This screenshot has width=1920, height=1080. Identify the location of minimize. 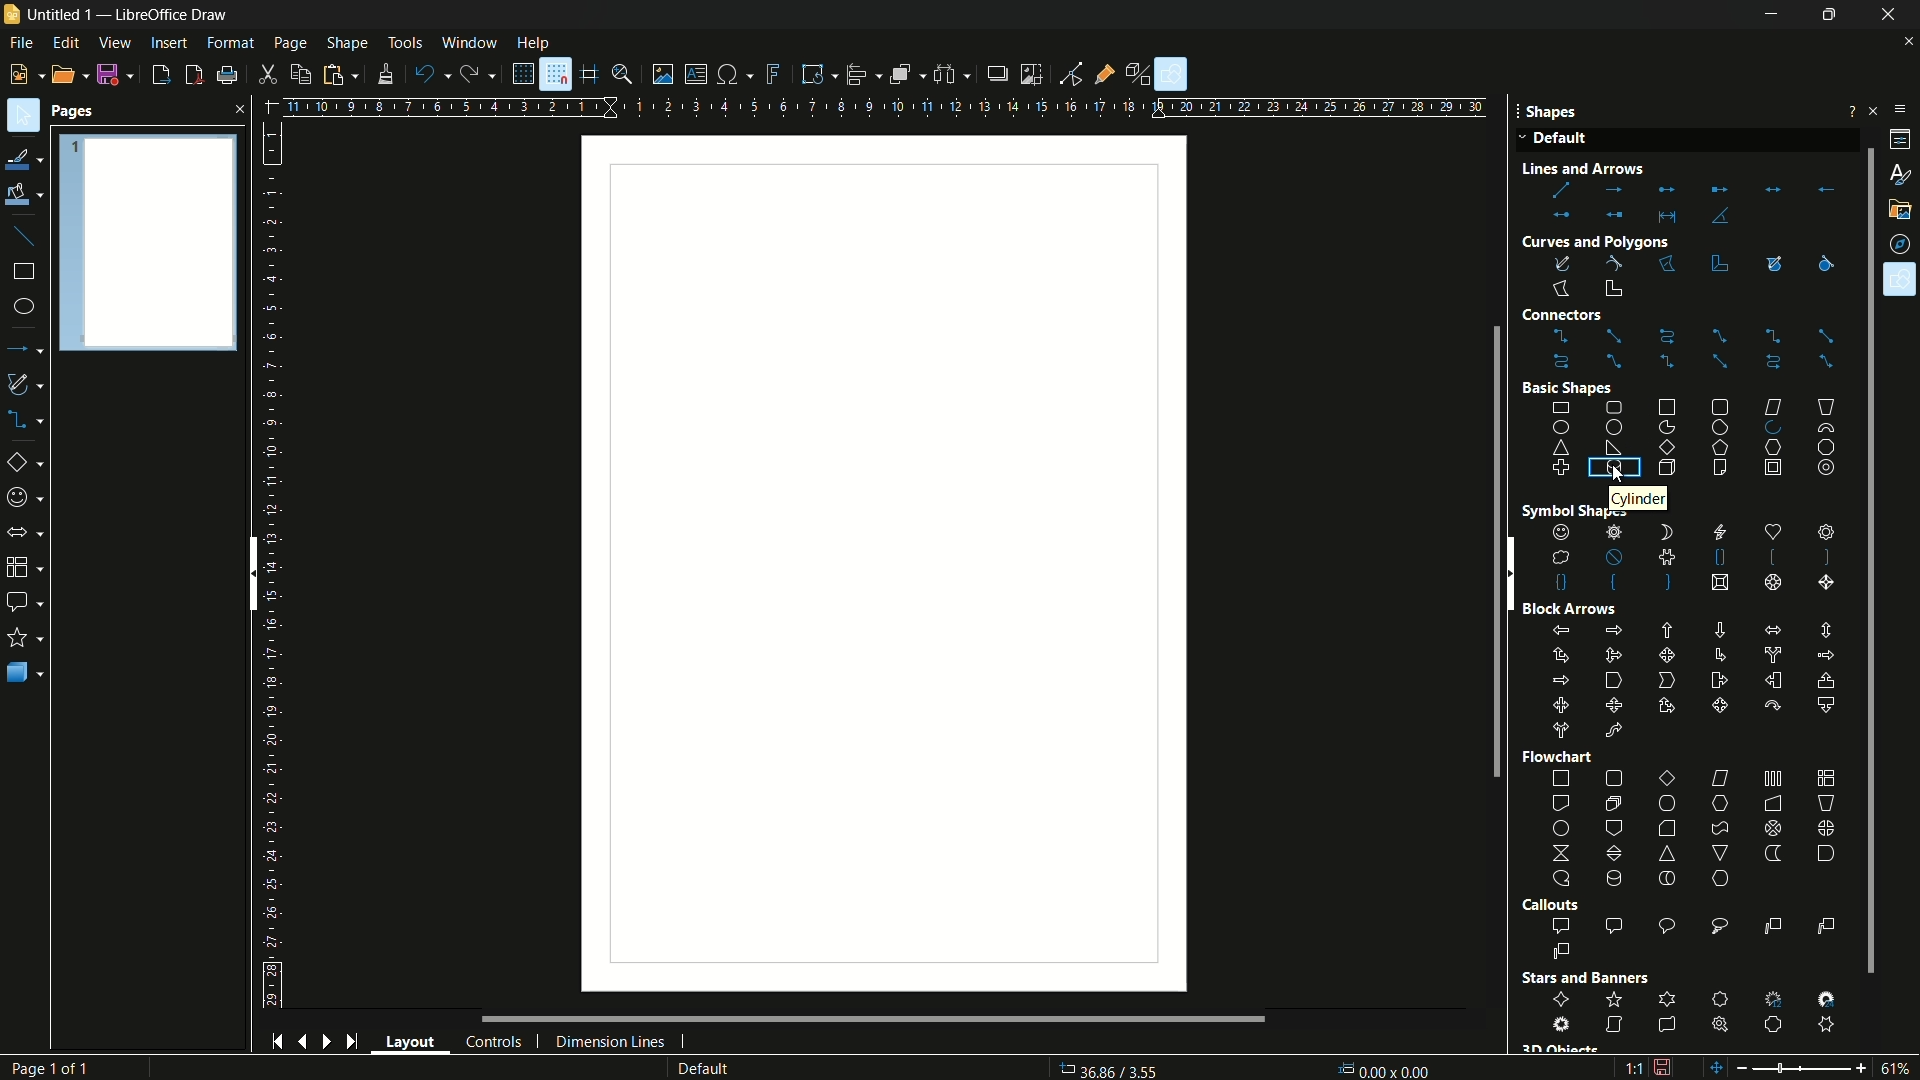
(1772, 16).